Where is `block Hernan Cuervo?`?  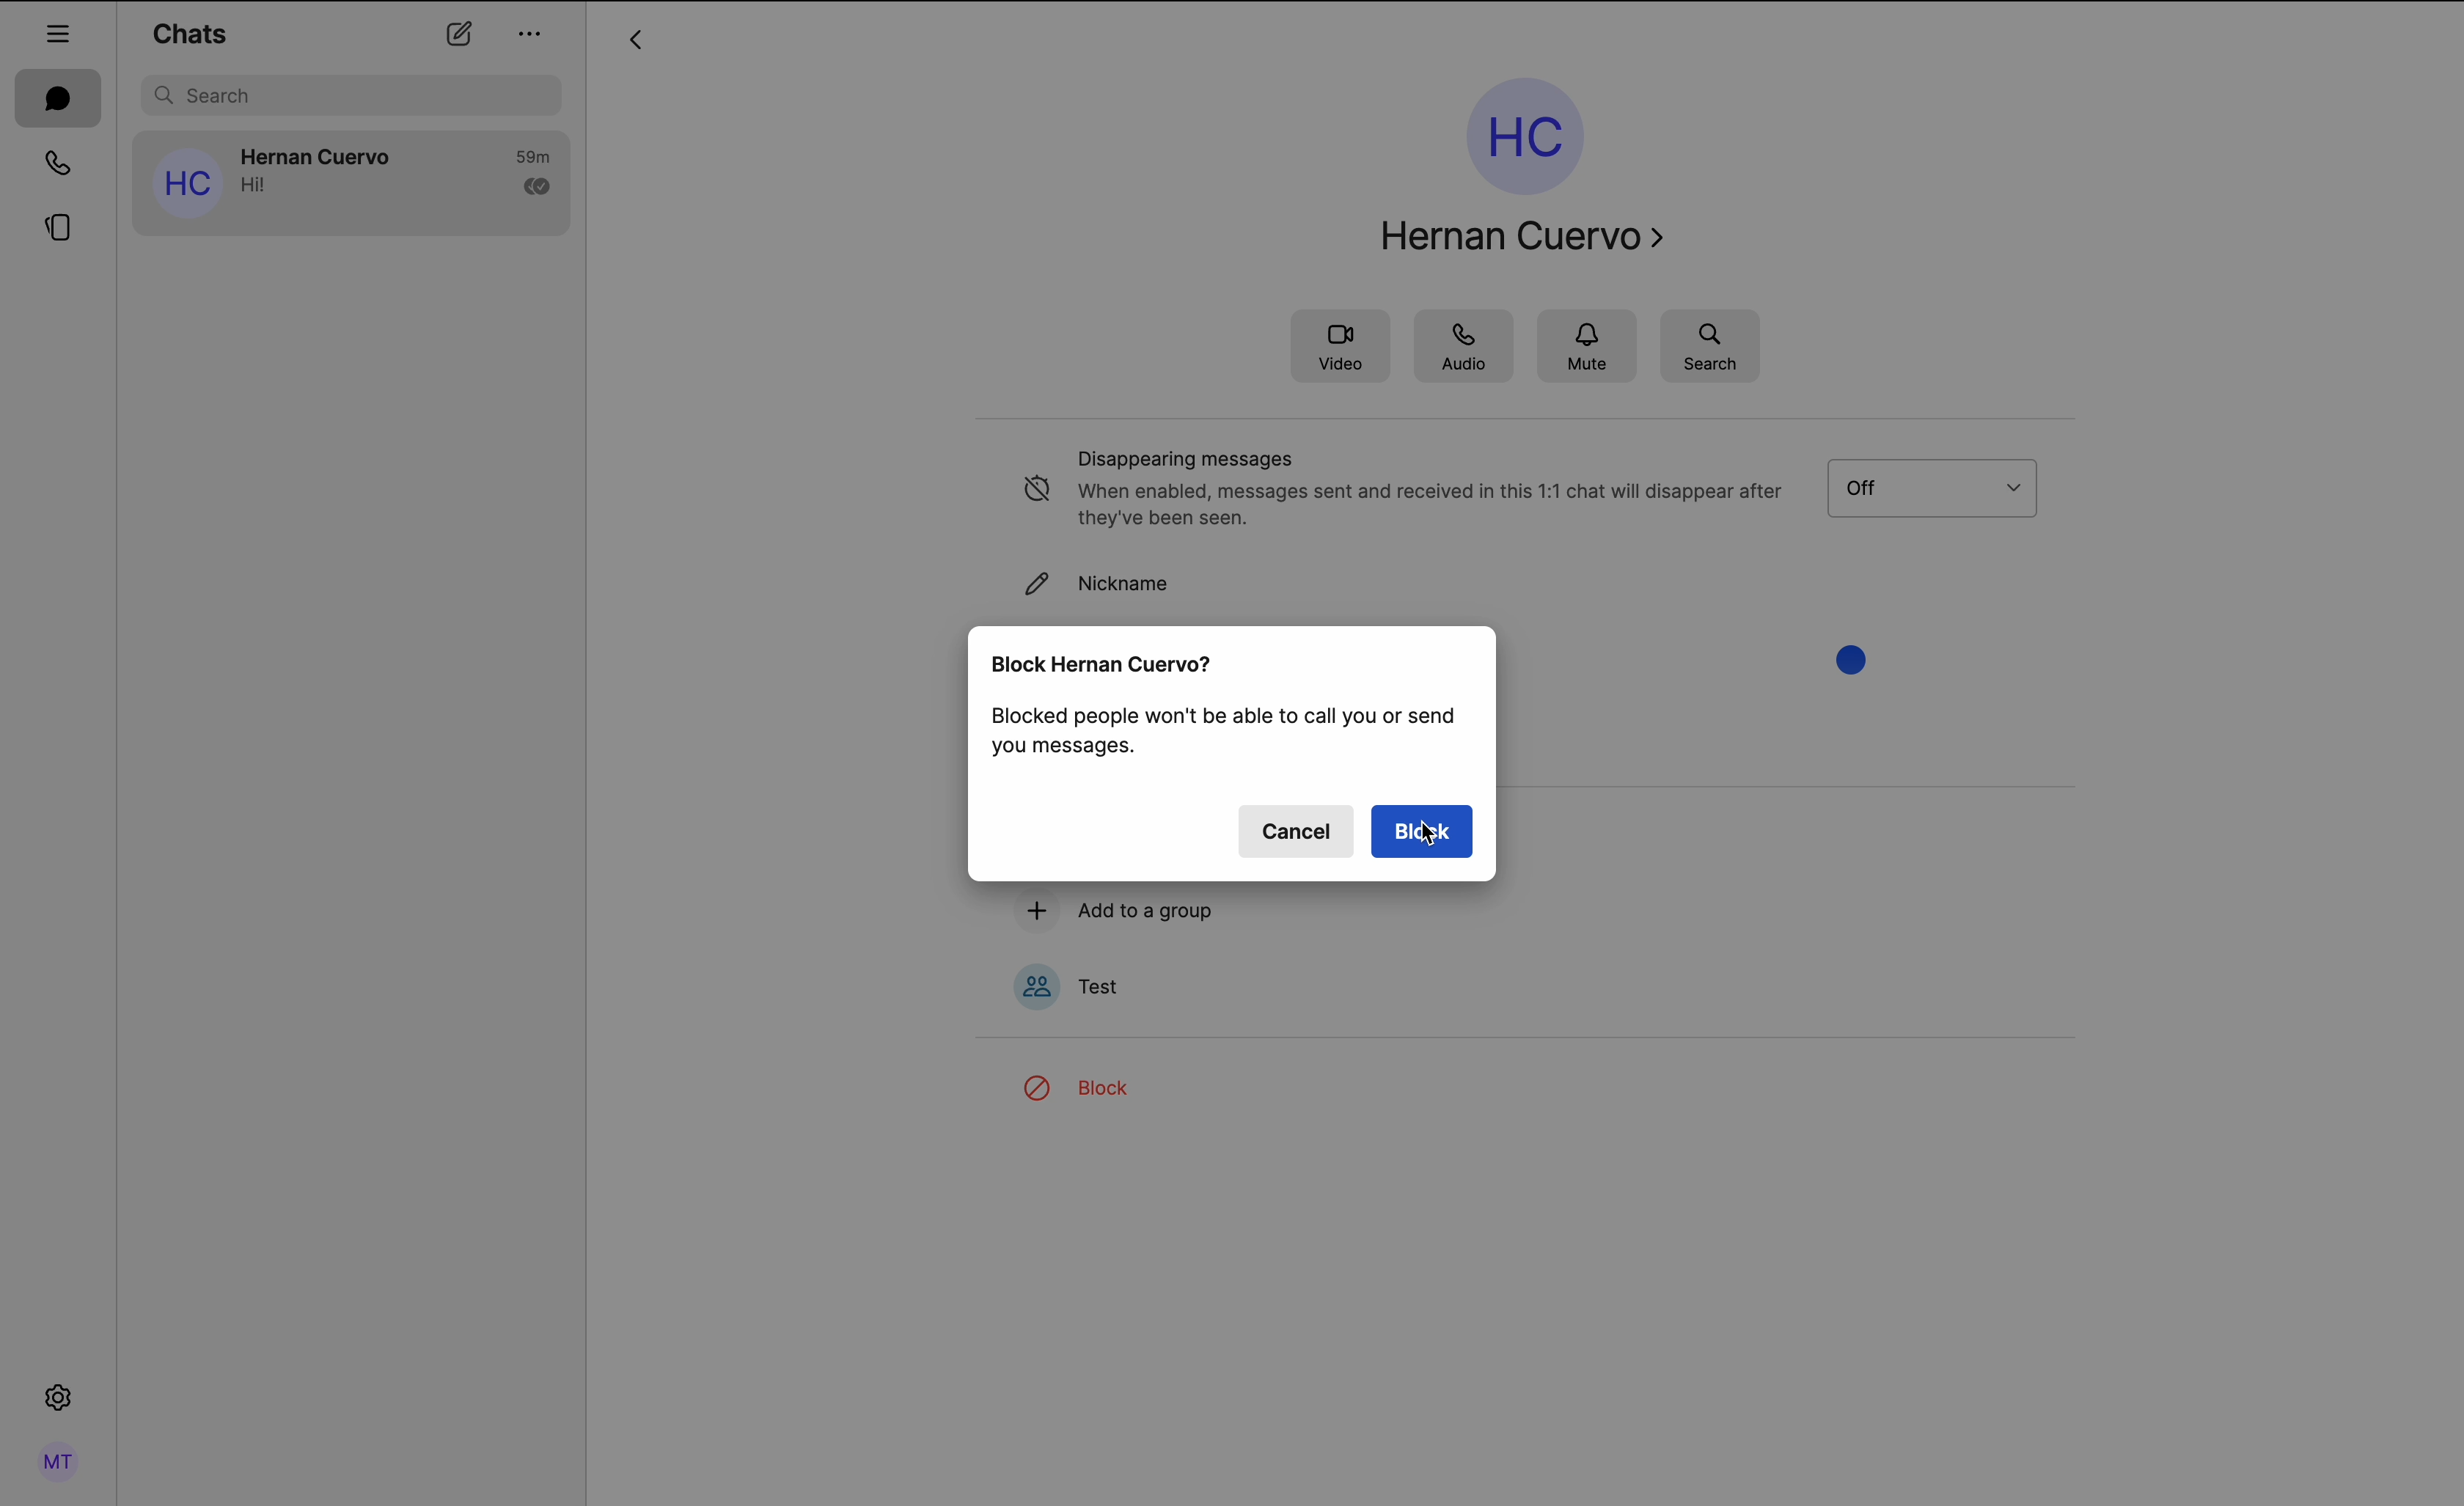 block Hernan Cuervo? is located at coordinates (1101, 664).